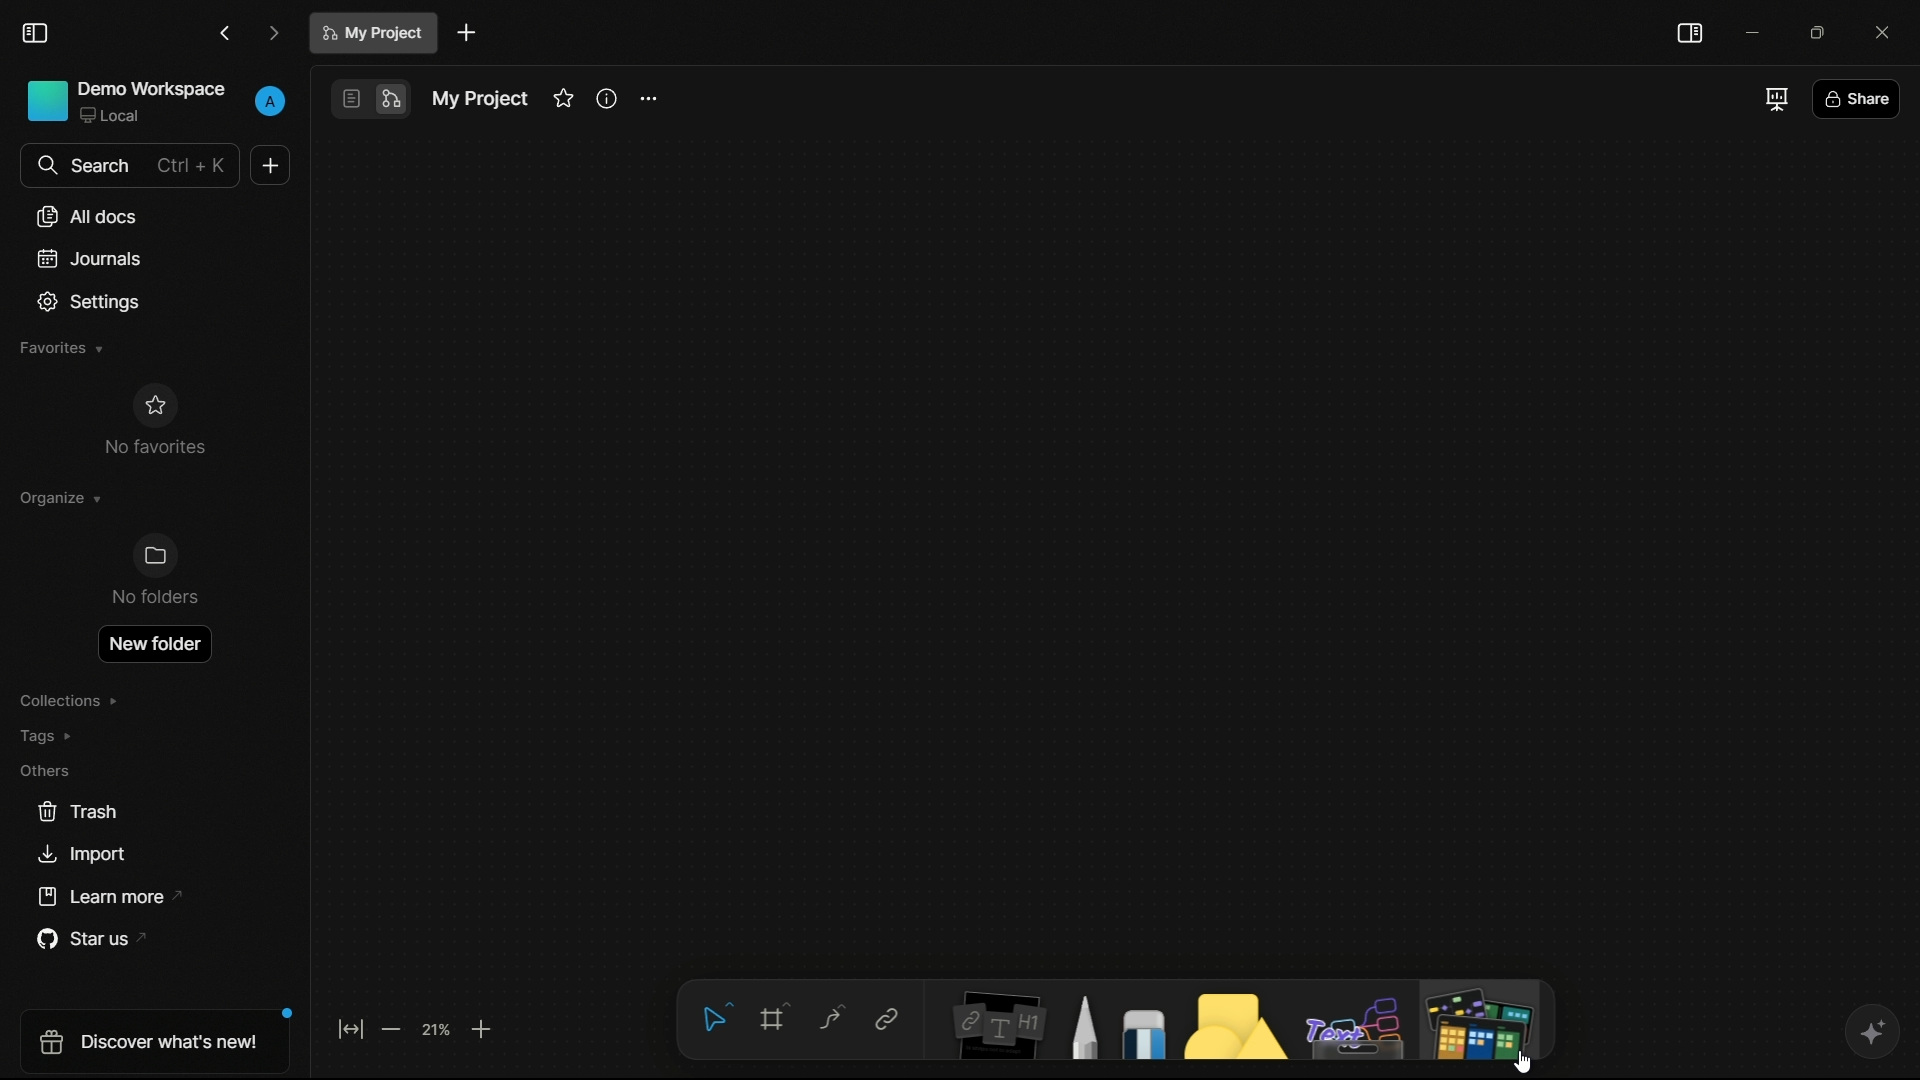 This screenshot has width=1920, height=1080. Describe the element at coordinates (650, 99) in the screenshot. I see `project settings` at that location.